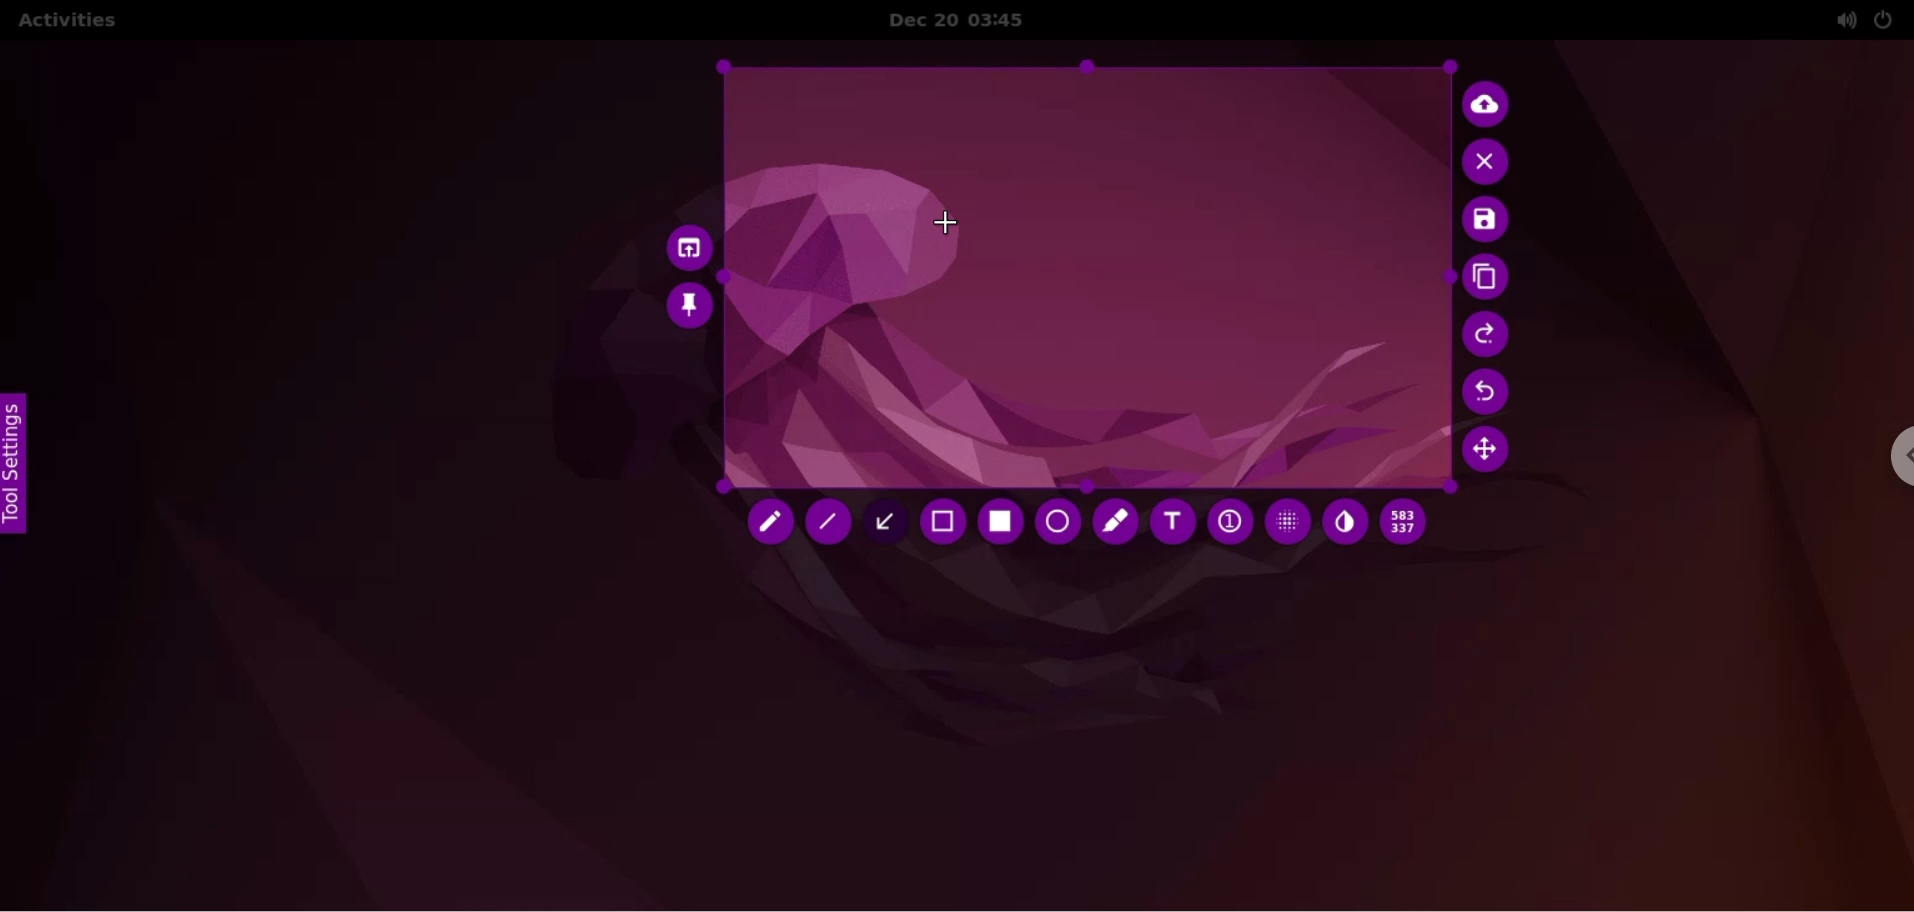 The width and height of the screenshot is (1914, 912). I want to click on upload, so click(1491, 102).